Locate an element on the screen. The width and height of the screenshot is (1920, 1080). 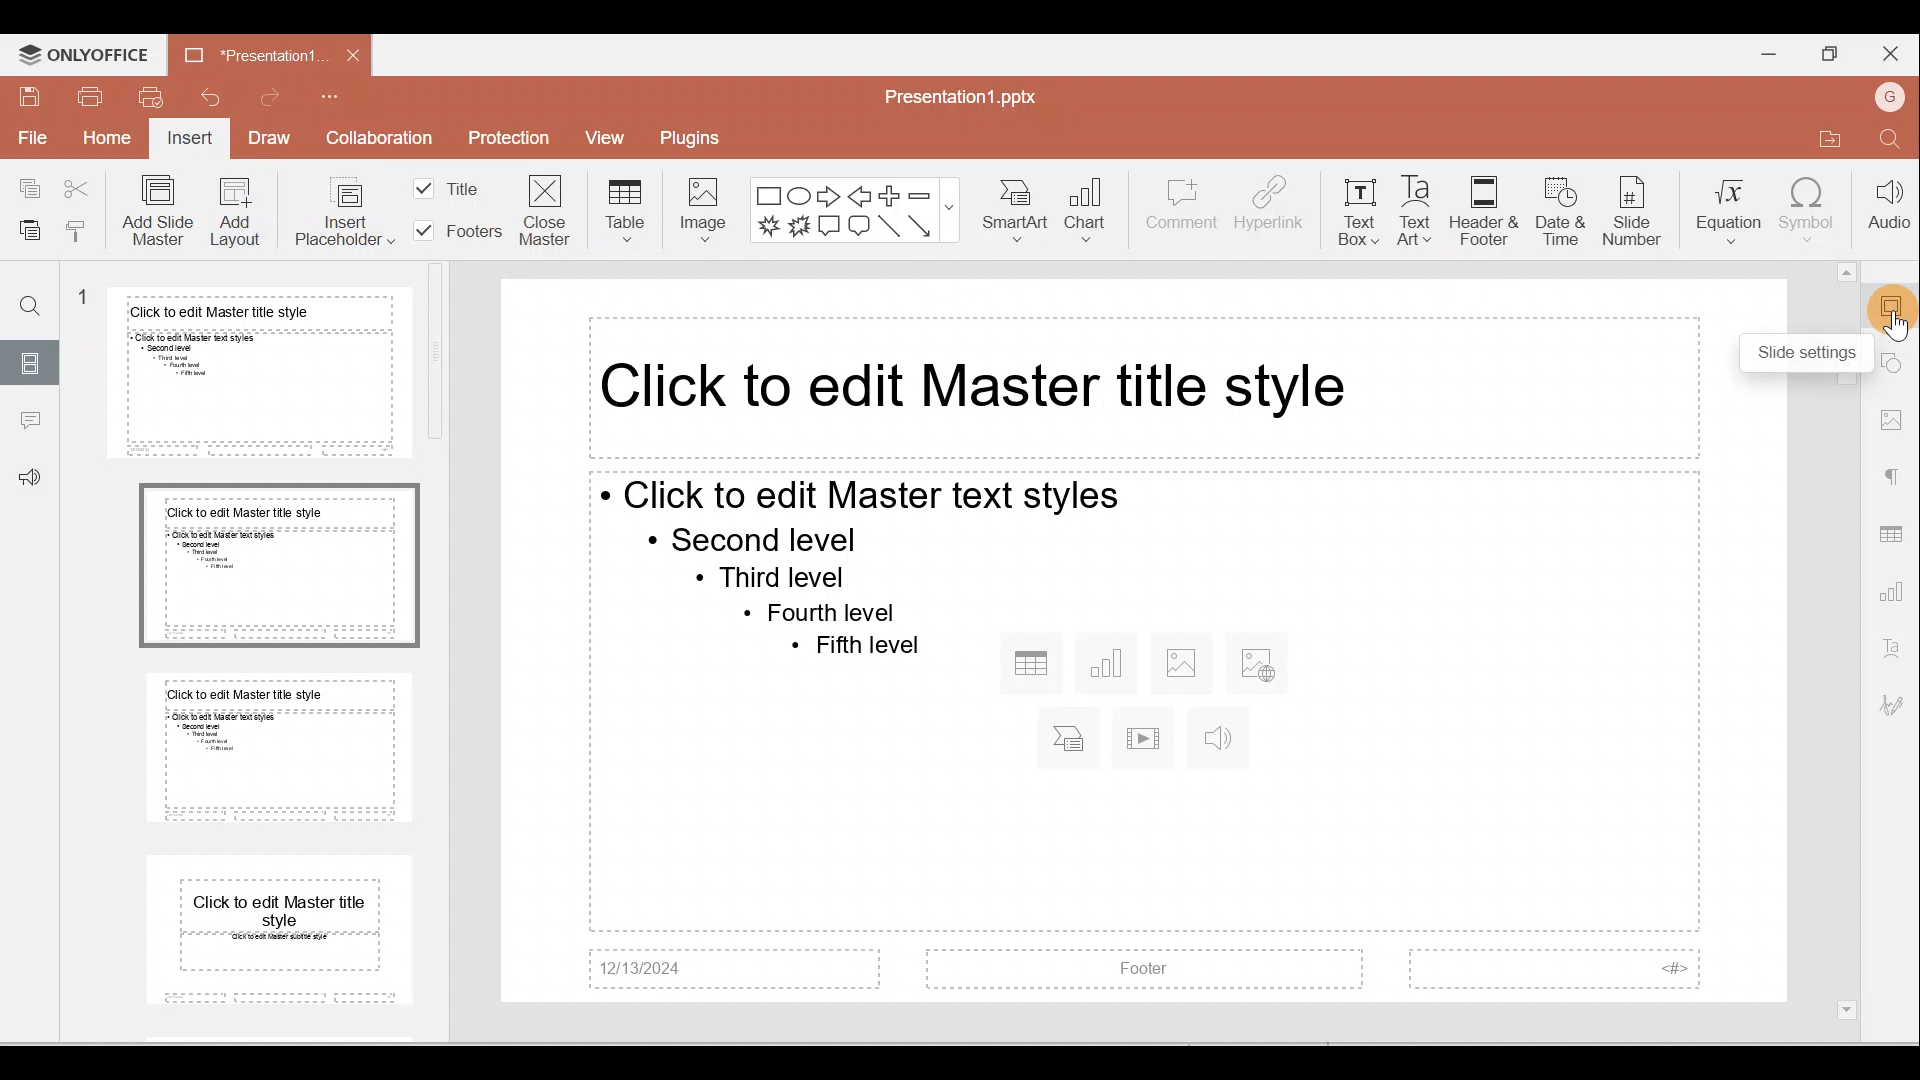
Chart settings is located at coordinates (1895, 596).